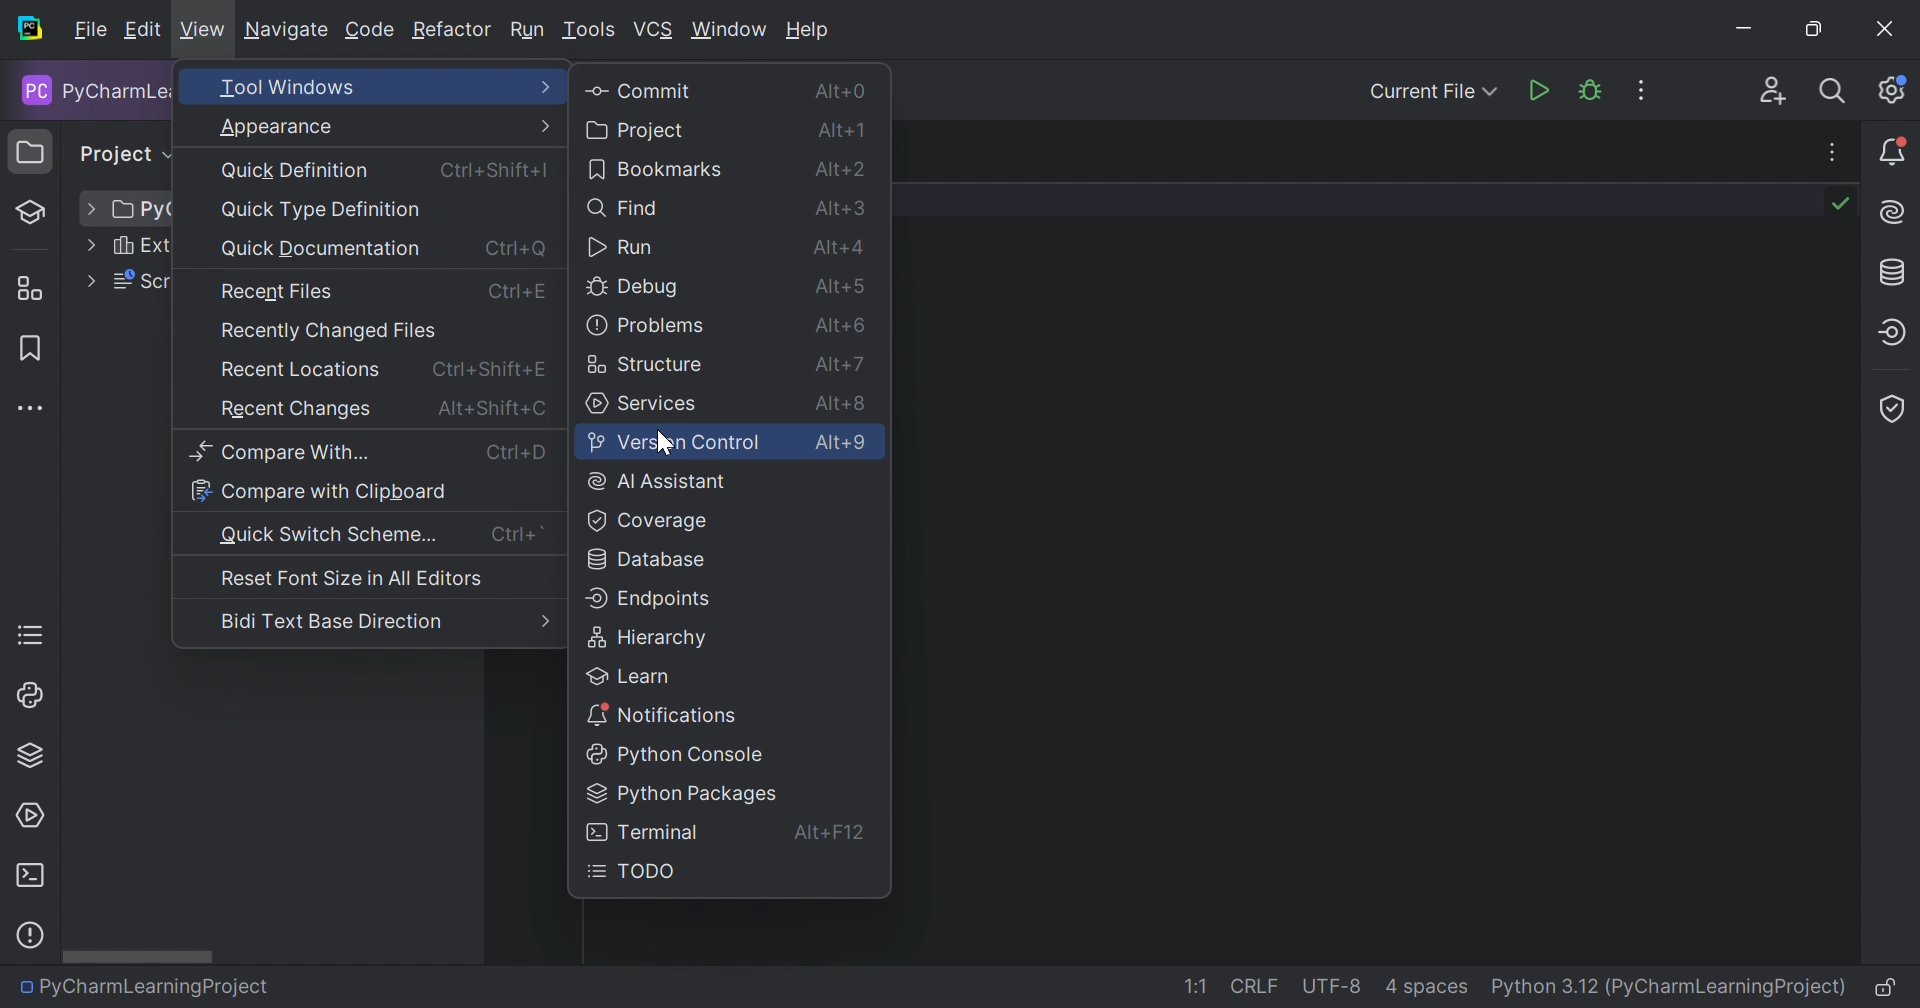  Describe the element at coordinates (1332, 986) in the screenshot. I see `UTF-8` at that location.